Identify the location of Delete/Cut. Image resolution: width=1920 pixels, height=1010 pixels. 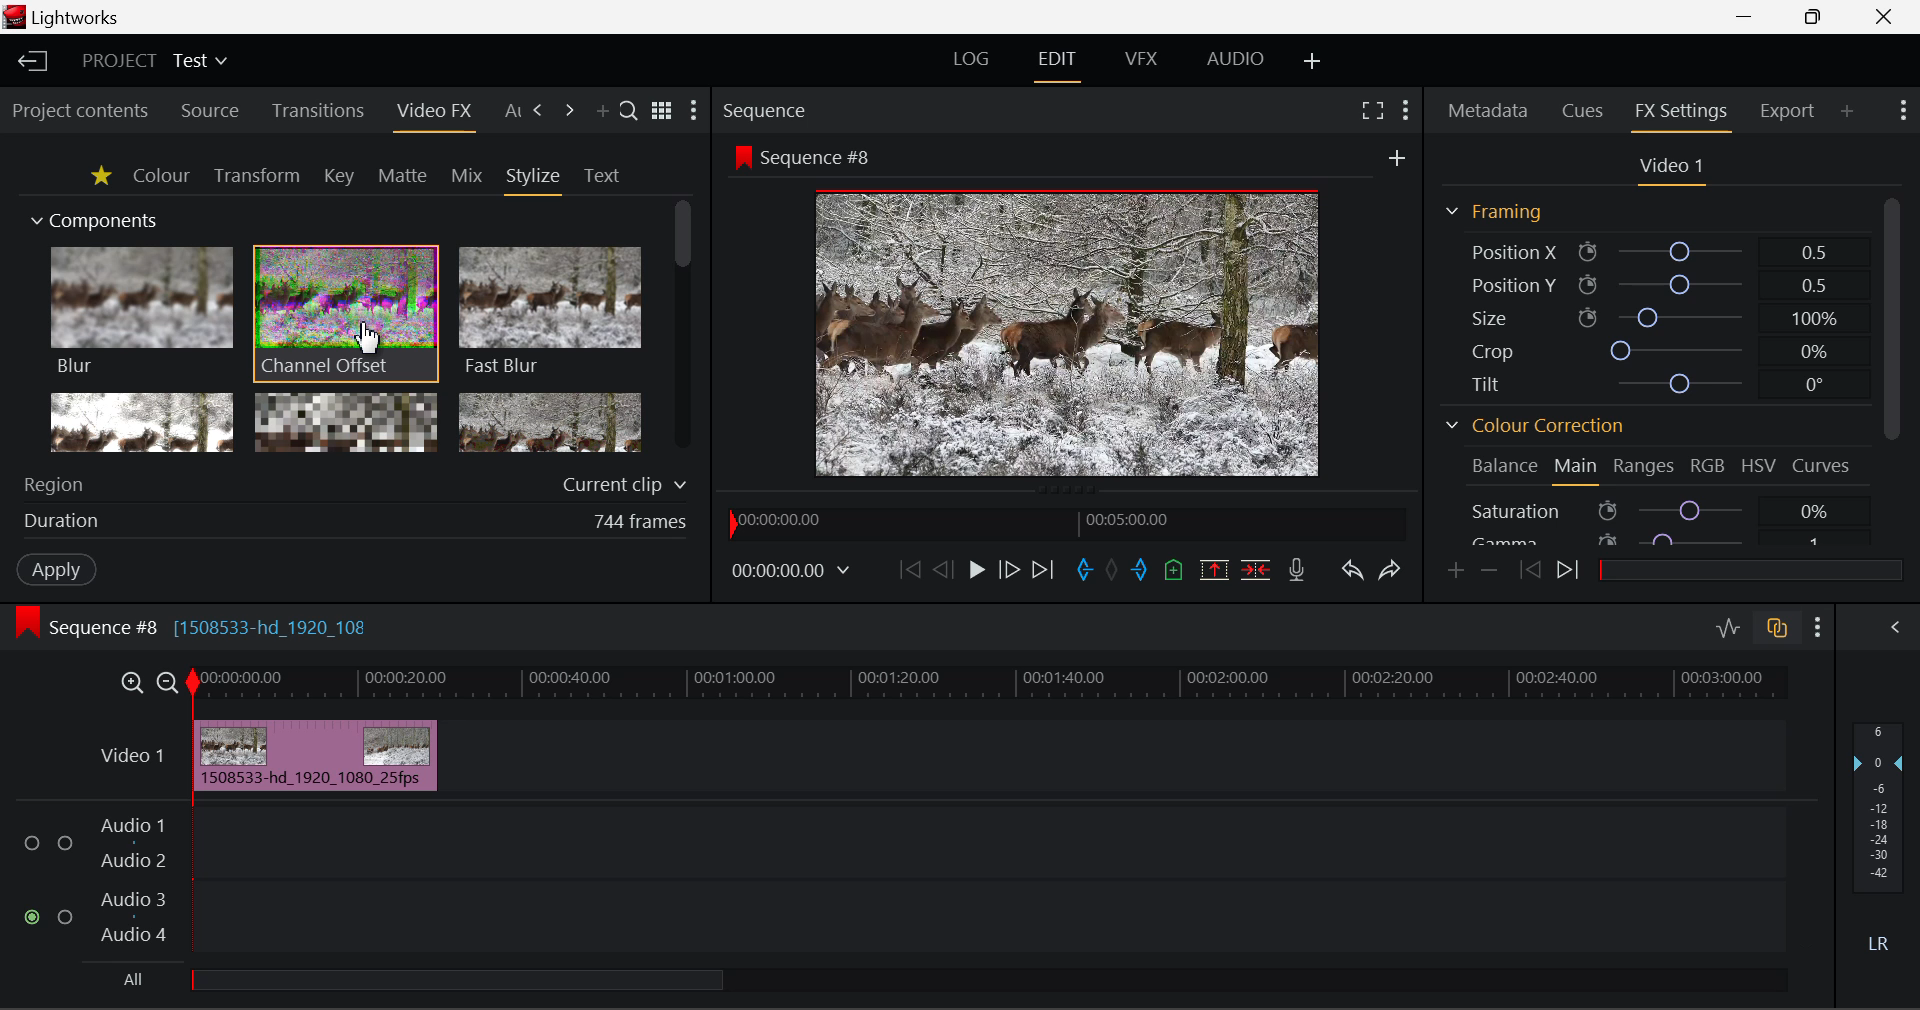
(1258, 571).